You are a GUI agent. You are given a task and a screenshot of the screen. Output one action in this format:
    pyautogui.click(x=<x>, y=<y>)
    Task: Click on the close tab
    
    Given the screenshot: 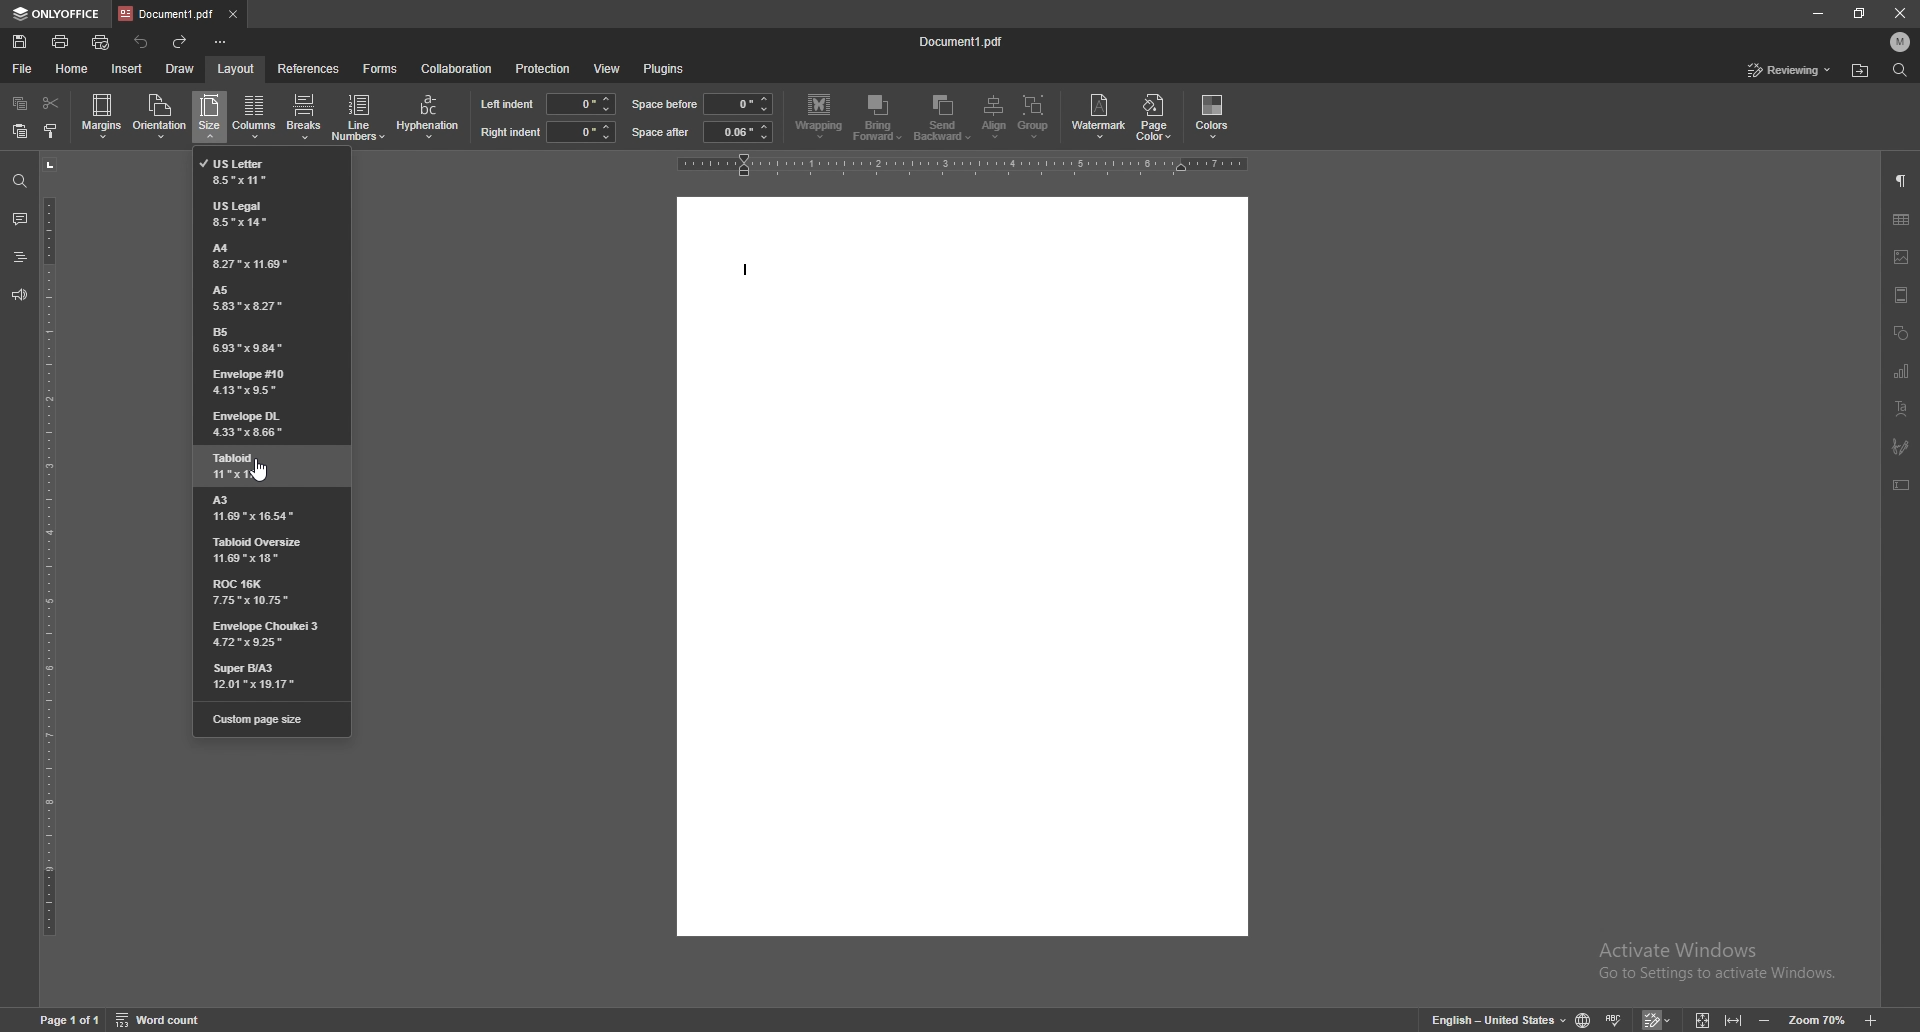 What is the action you would take?
    pyautogui.click(x=232, y=13)
    